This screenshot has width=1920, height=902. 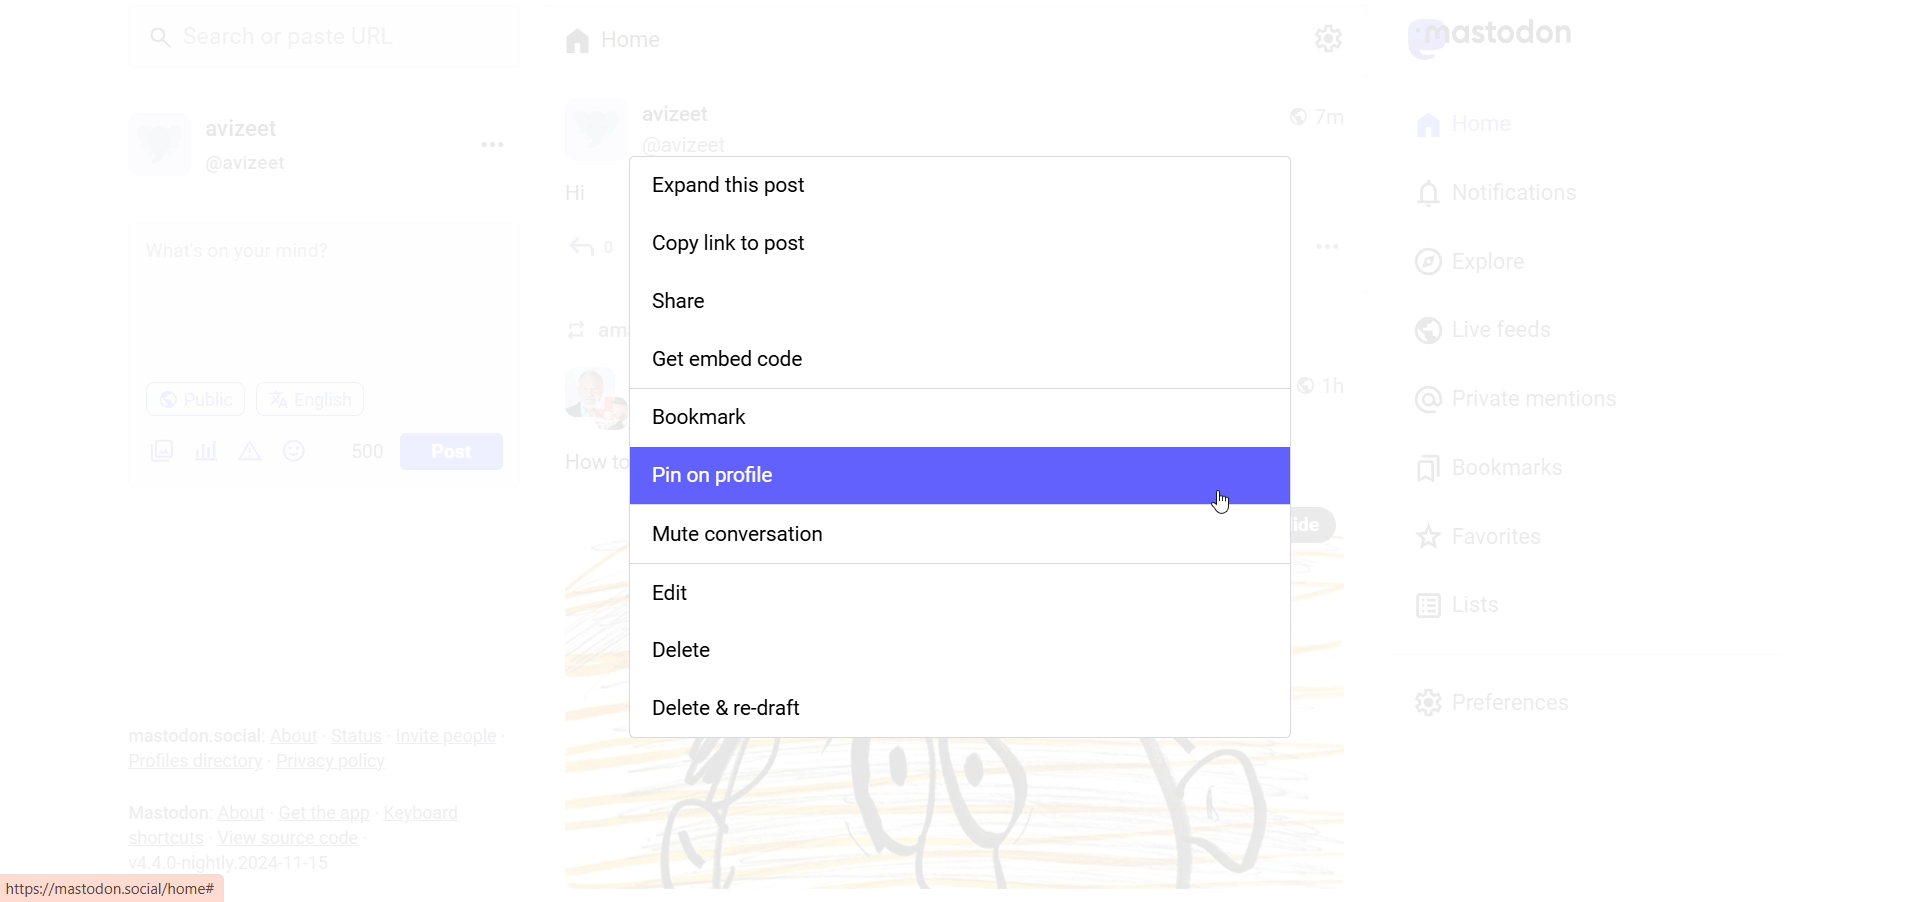 What do you see at coordinates (429, 813) in the screenshot?
I see `Keyboard` at bounding box center [429, 813].